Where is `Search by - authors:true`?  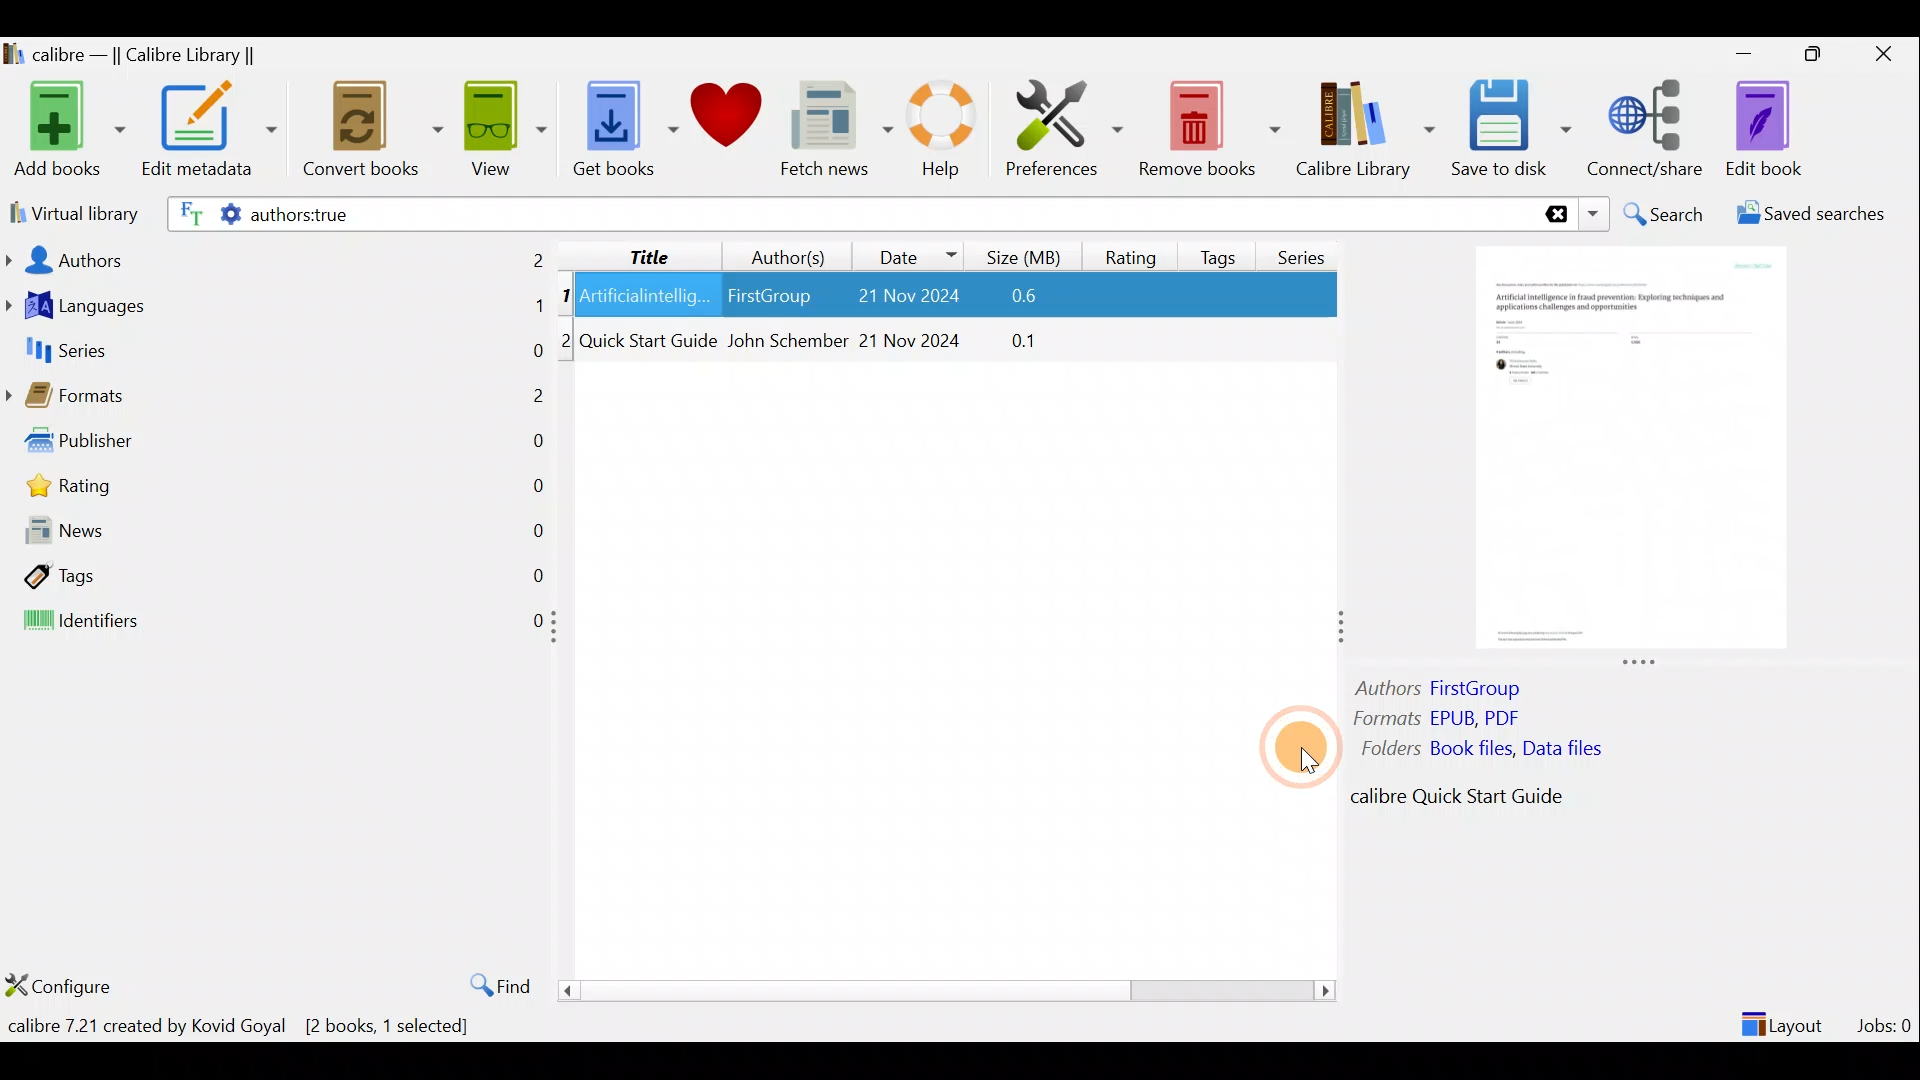 Search by - authors:true is located at coordinates (847, 213).